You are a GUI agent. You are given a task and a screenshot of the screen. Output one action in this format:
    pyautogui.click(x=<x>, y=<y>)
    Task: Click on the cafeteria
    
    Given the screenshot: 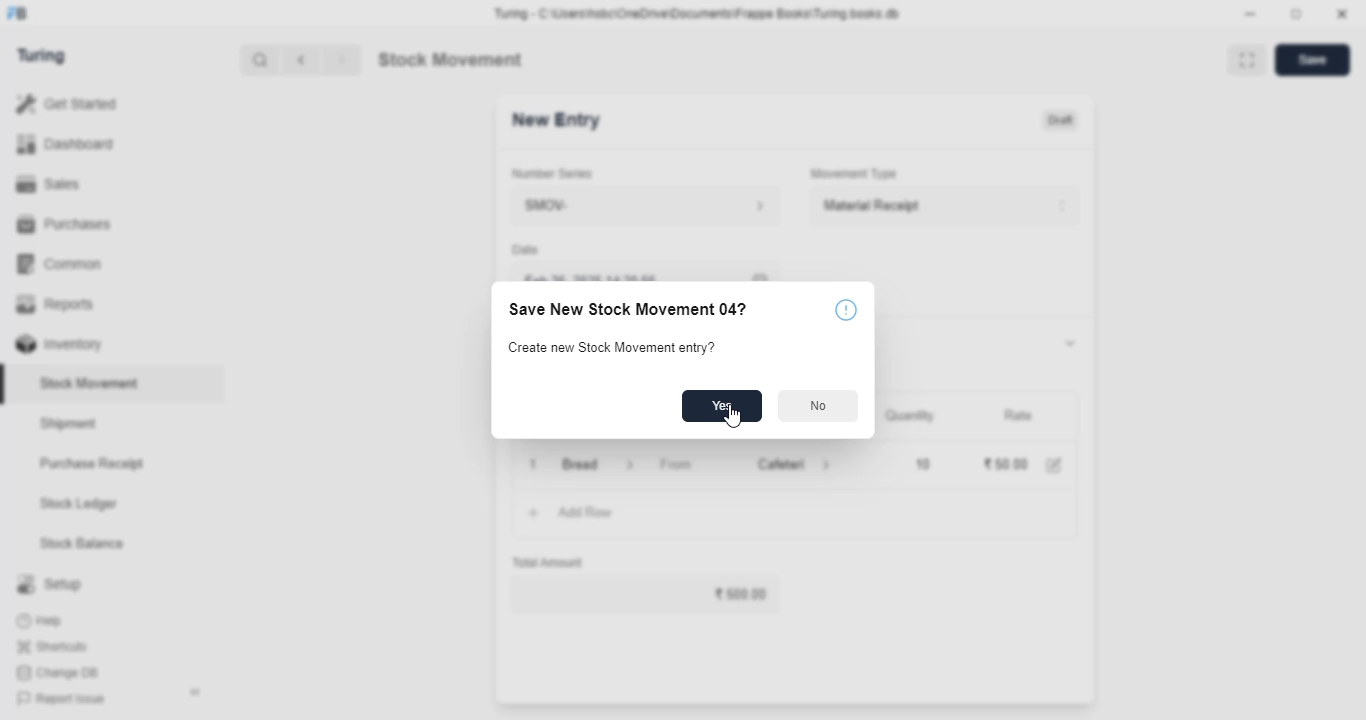 What is the action you would take?
    pyautogui.click(x=776, y=464)
    